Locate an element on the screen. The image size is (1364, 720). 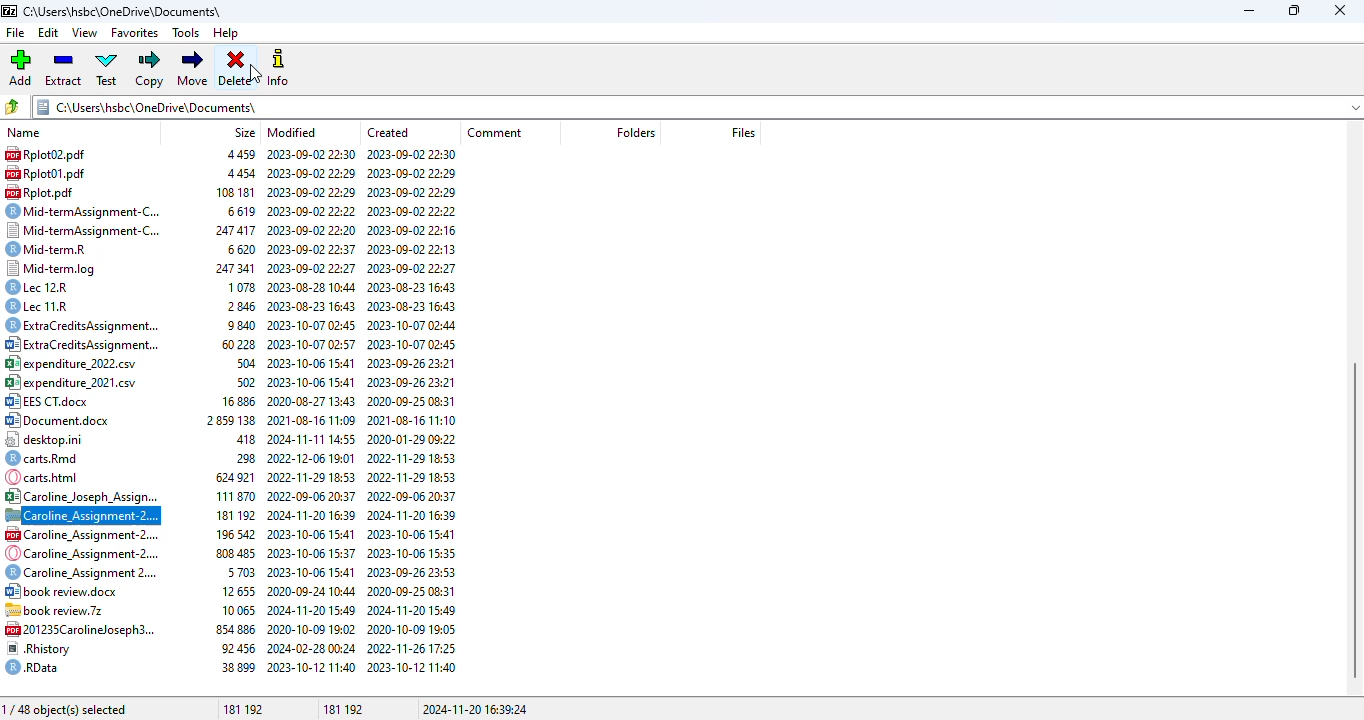
comment is located at coordinates (497, 133).